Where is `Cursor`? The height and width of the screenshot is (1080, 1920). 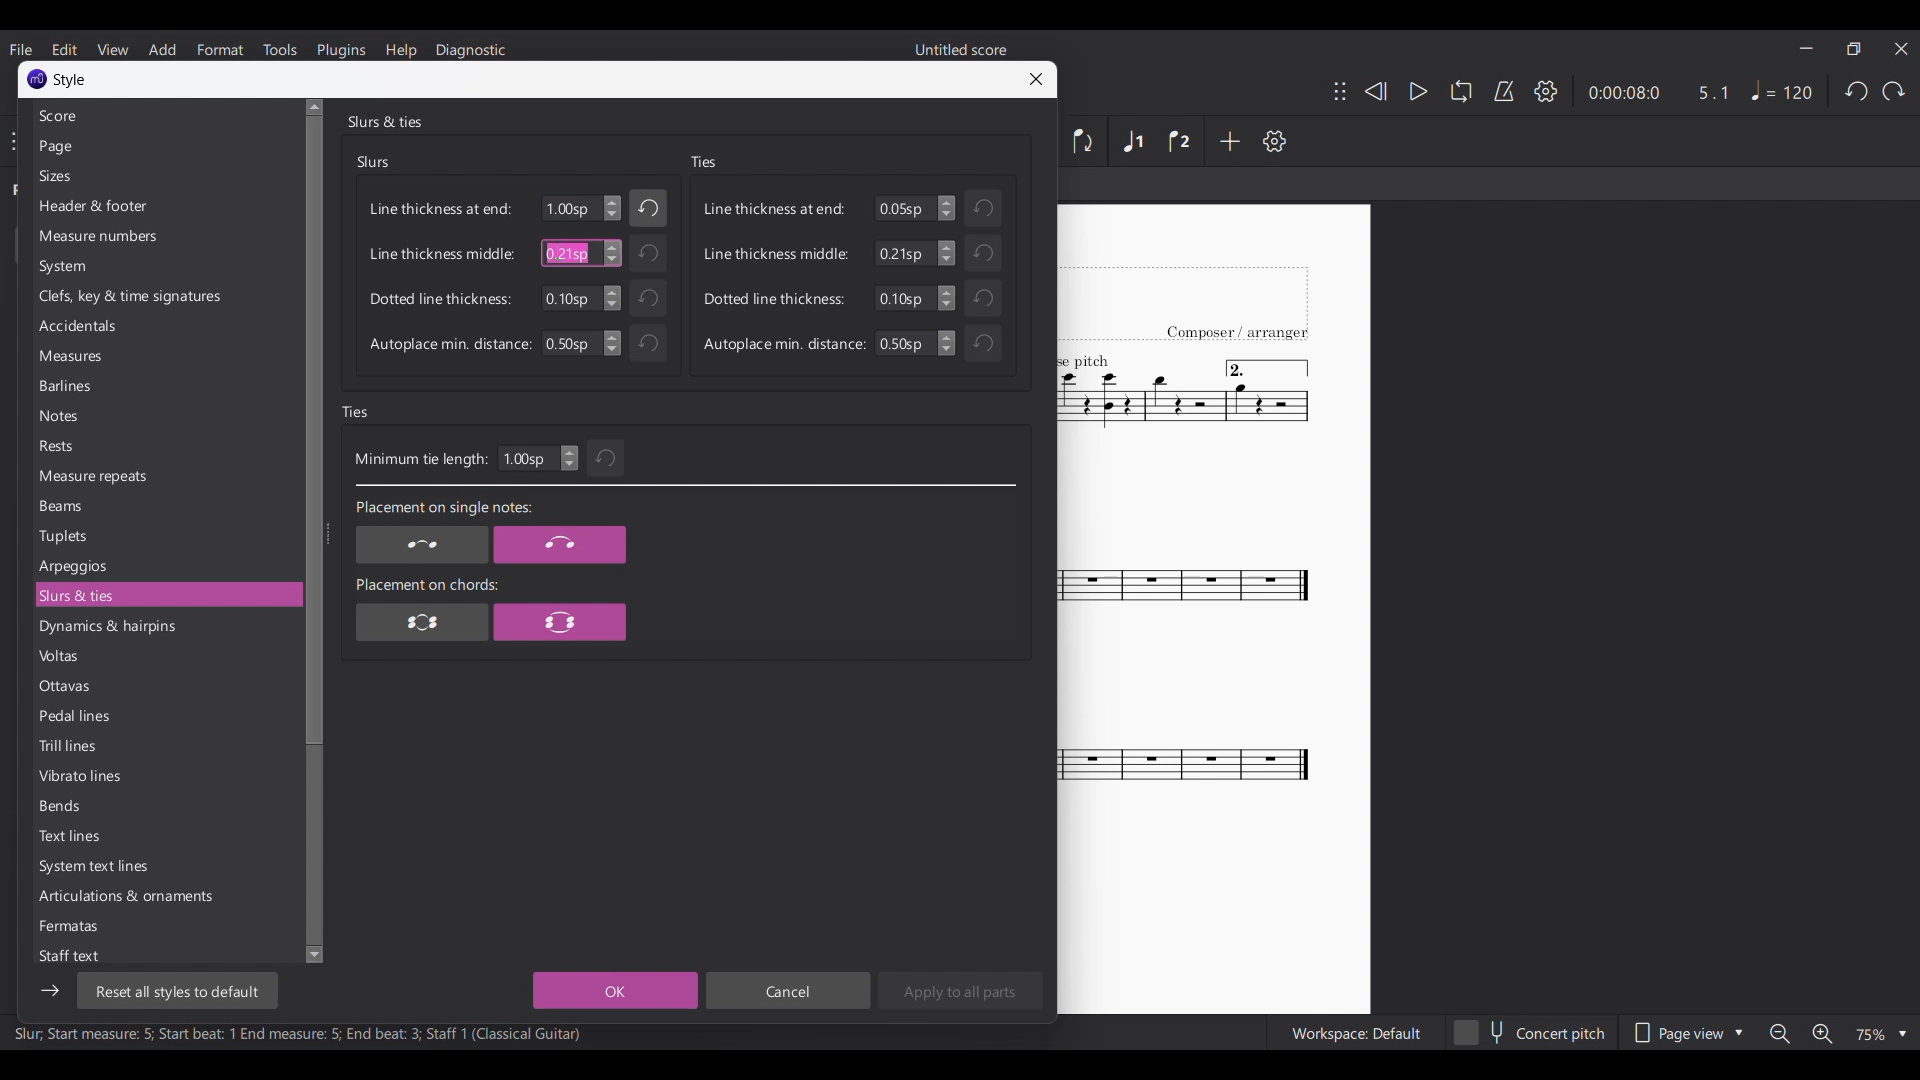 Cursor is located at coordinates (558, 251).